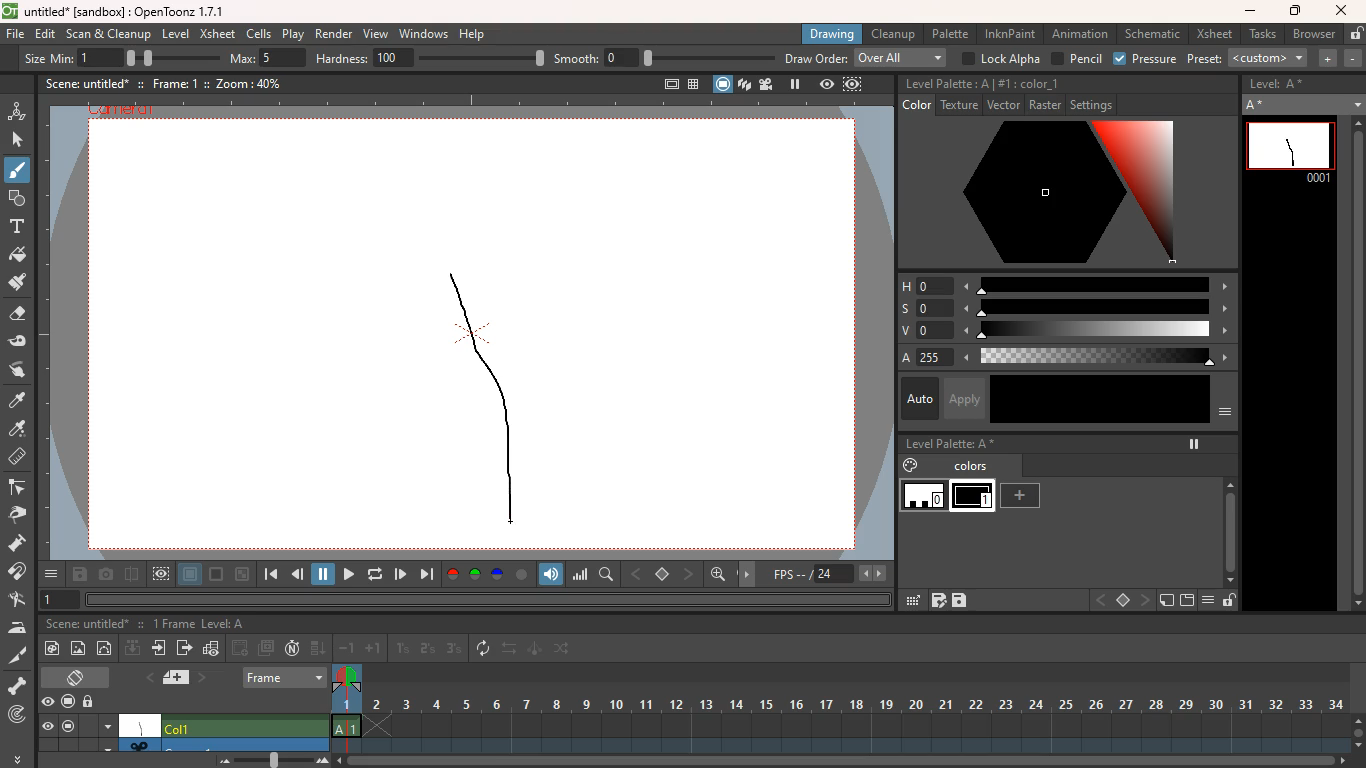 The height and width of the screenshot is (768, 1366). I want to click on maximize, so click(1297, 11).